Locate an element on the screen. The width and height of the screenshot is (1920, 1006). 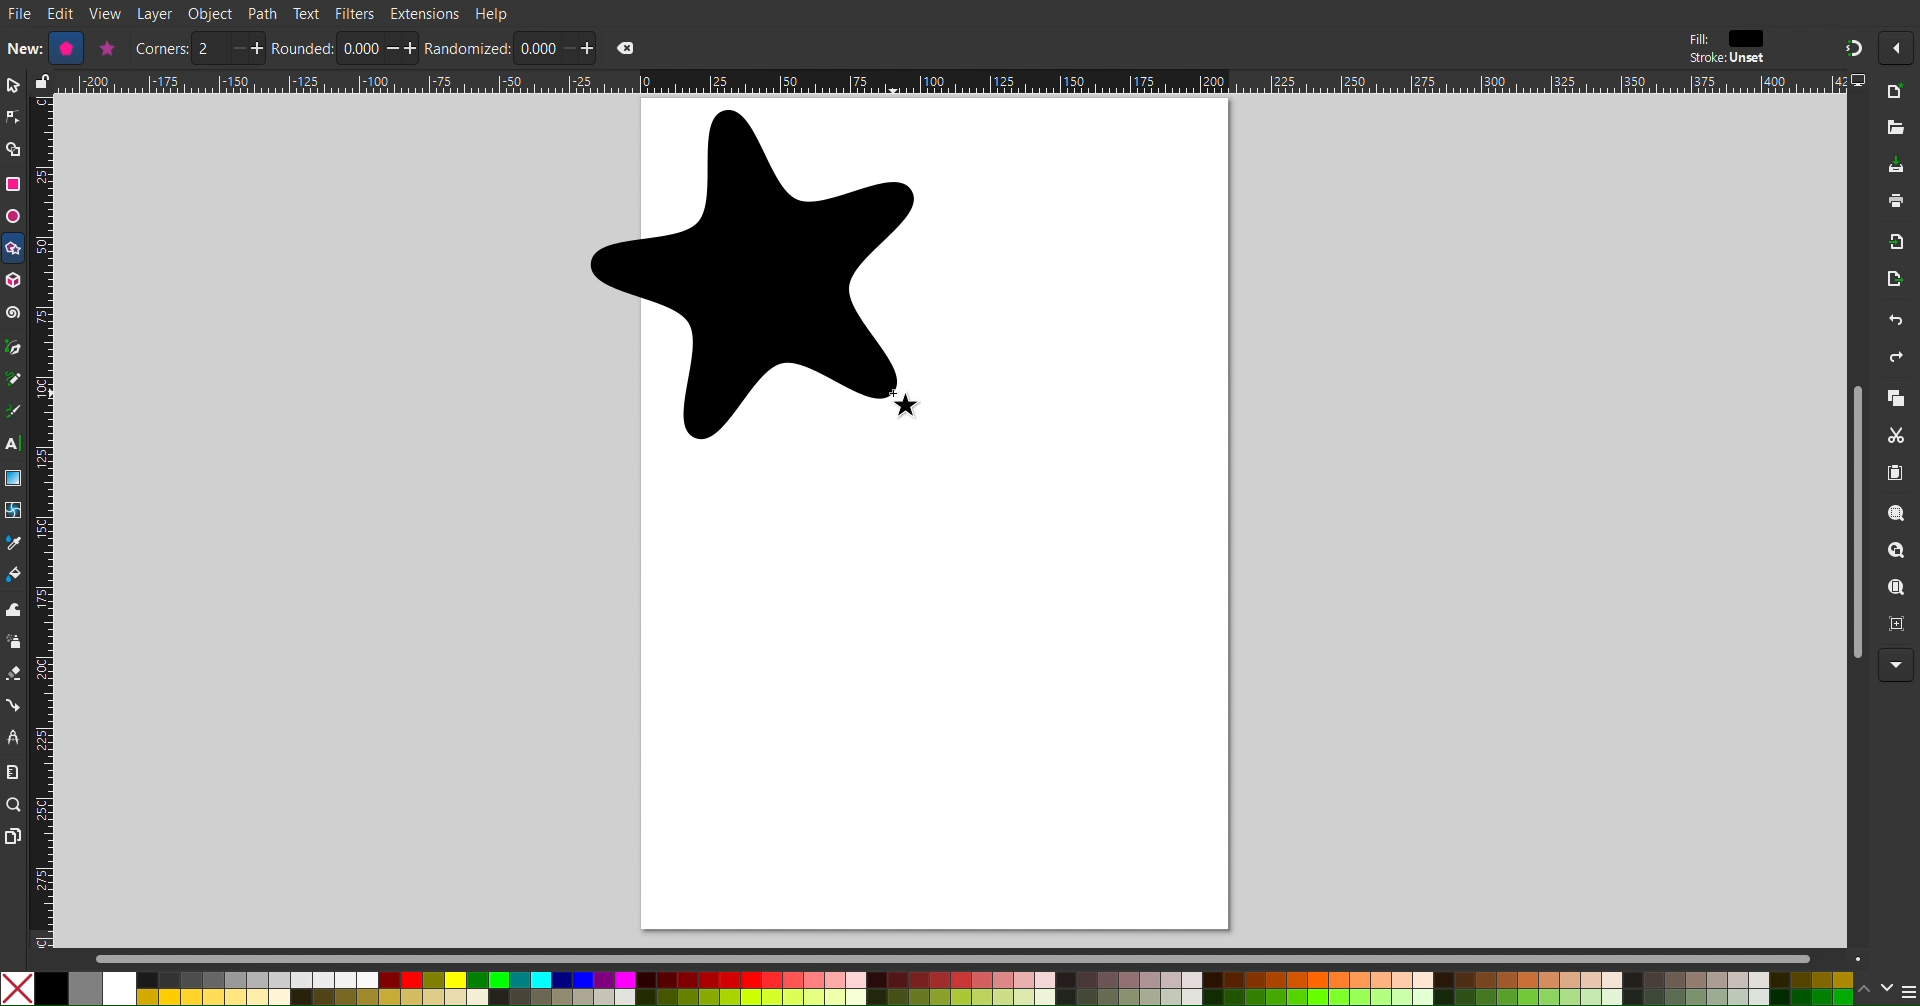
star options is located at coordinates (63, 48).